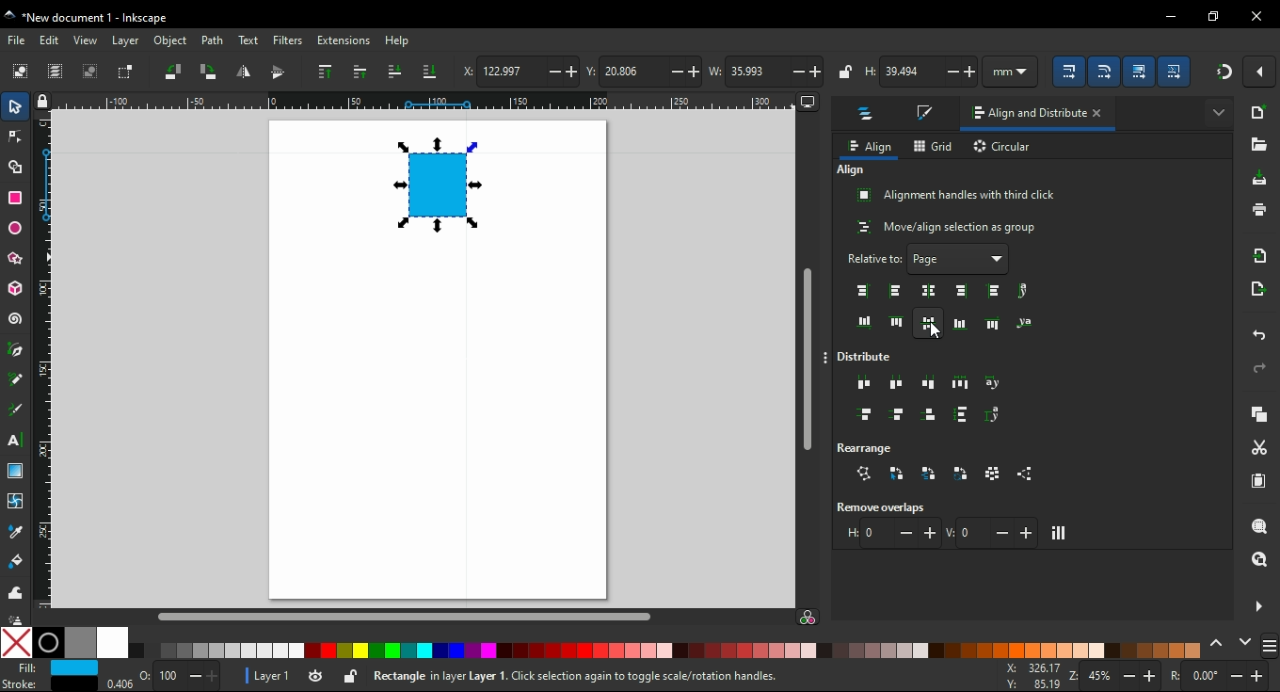  Describe the element at coordinates (828, 359) in the screenshot. I see `options` at that location.